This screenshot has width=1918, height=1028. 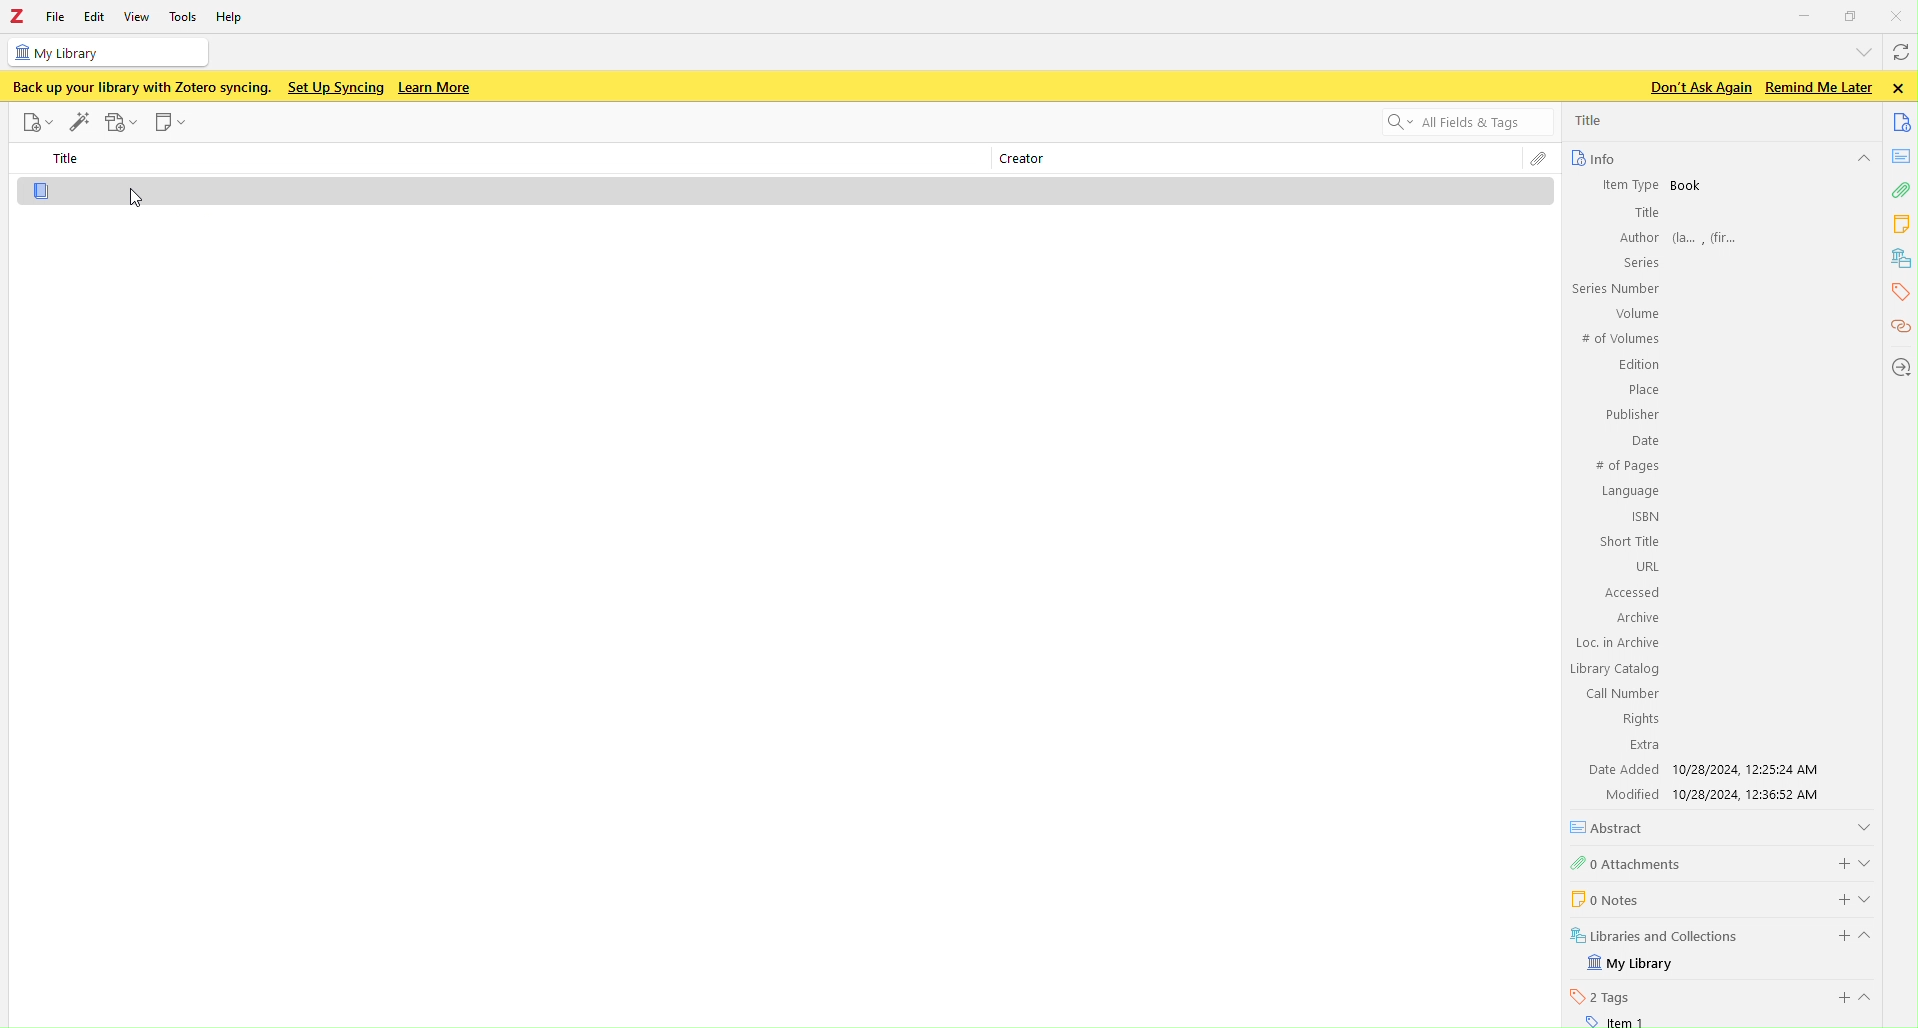 I want to click on add, so click(x=1832, y=897).